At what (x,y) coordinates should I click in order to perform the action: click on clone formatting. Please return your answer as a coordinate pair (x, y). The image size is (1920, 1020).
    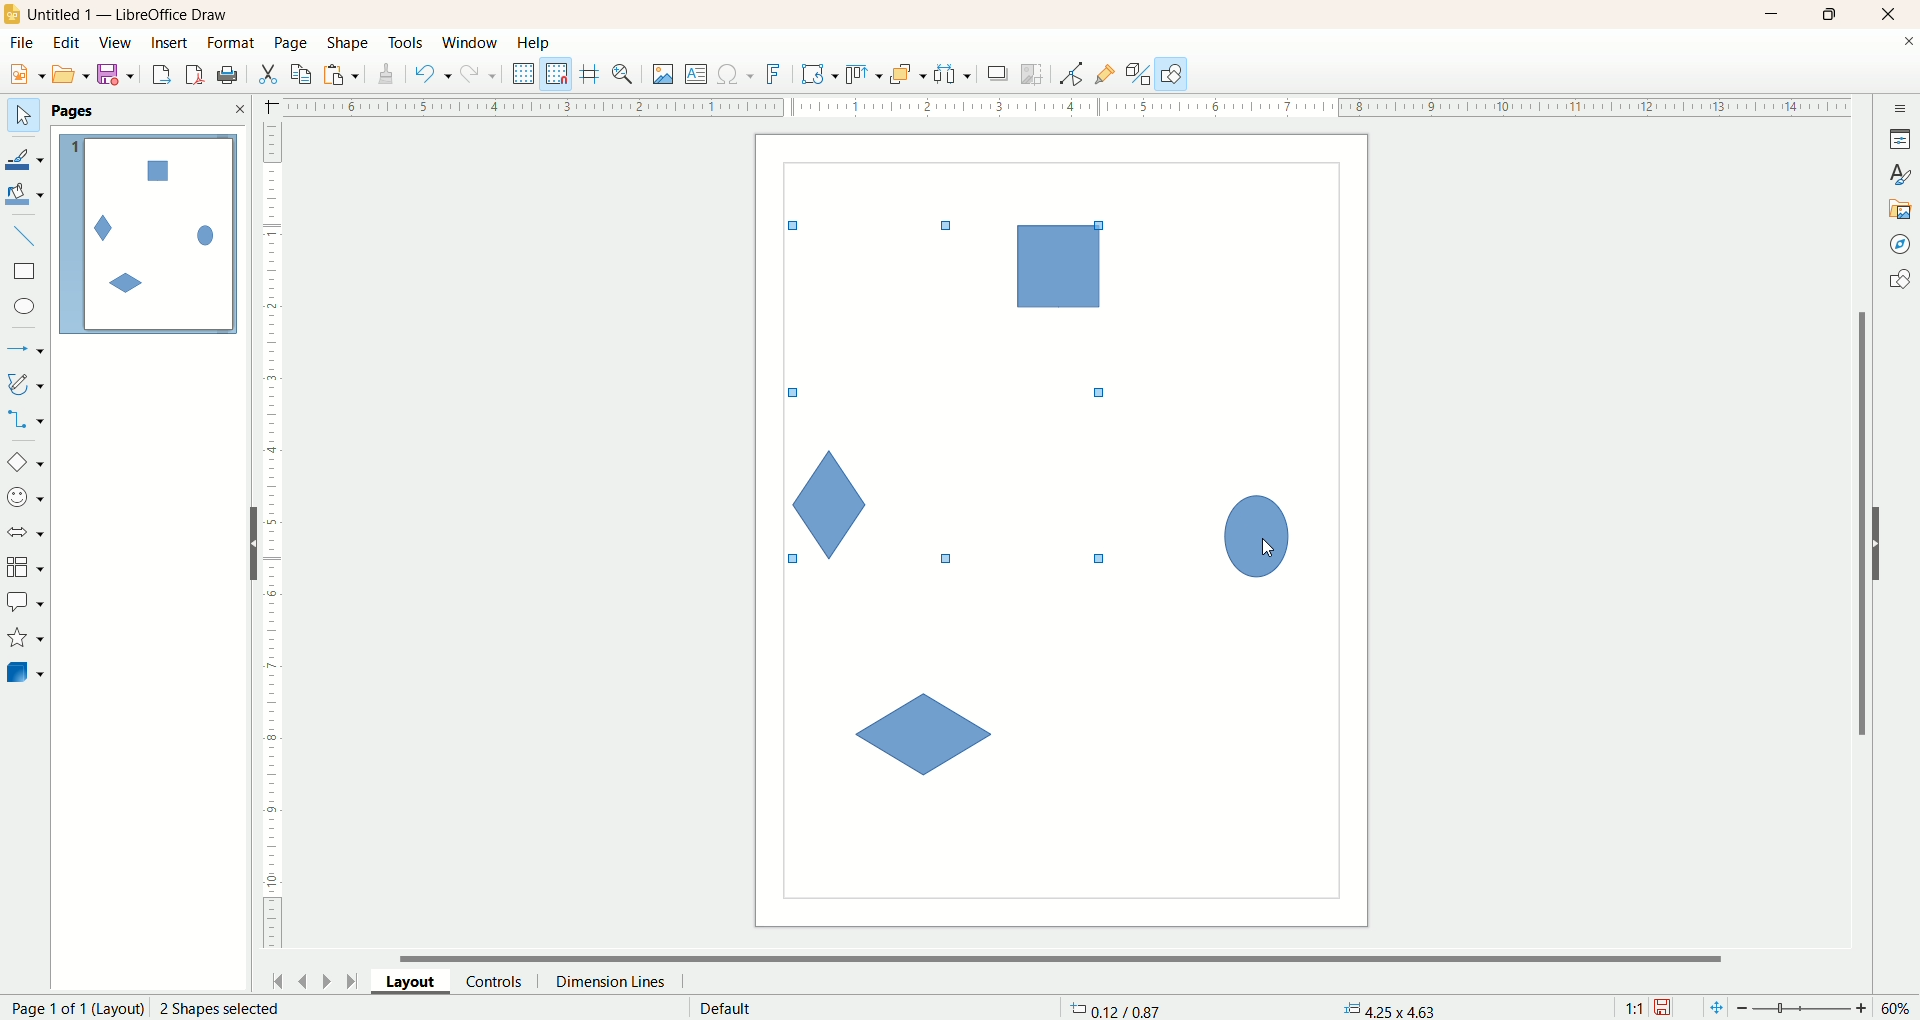
    Looking at the image, I should click on (387, 71).